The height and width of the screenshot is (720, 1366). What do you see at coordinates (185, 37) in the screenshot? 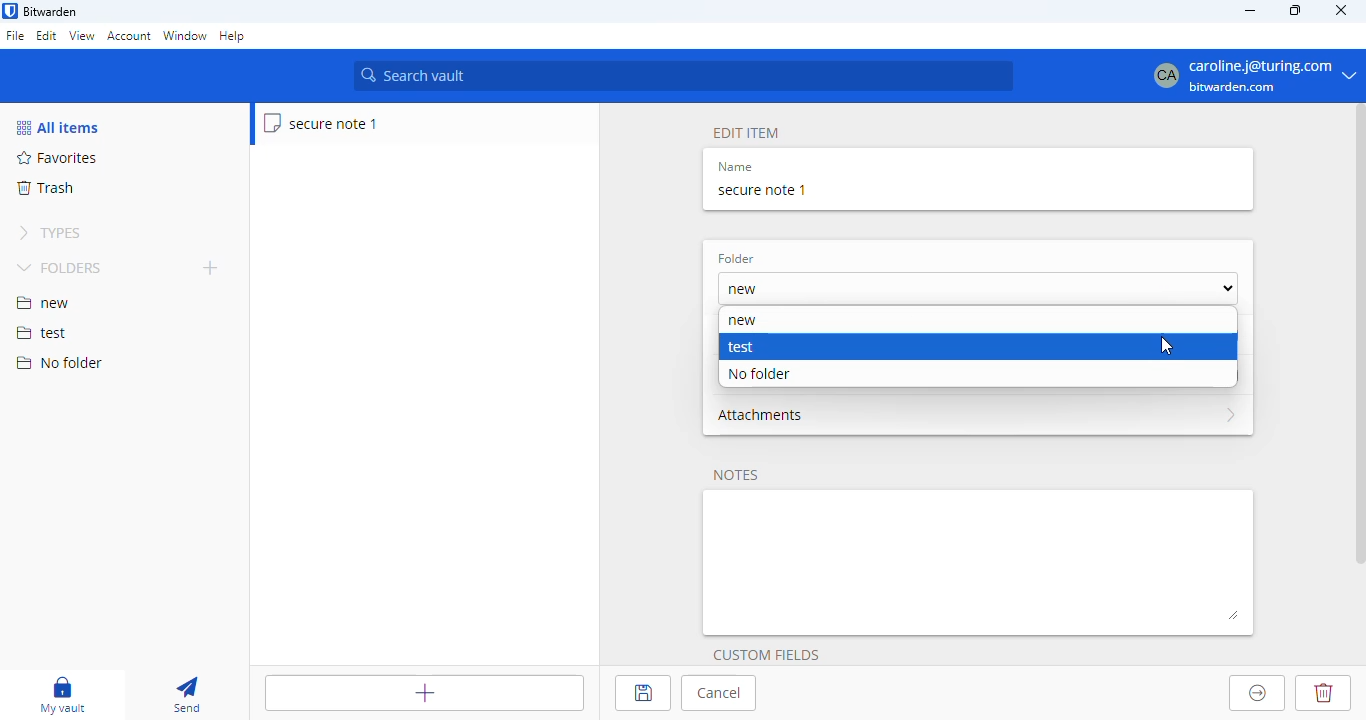
I see `window` at bounding box center [185, 37].